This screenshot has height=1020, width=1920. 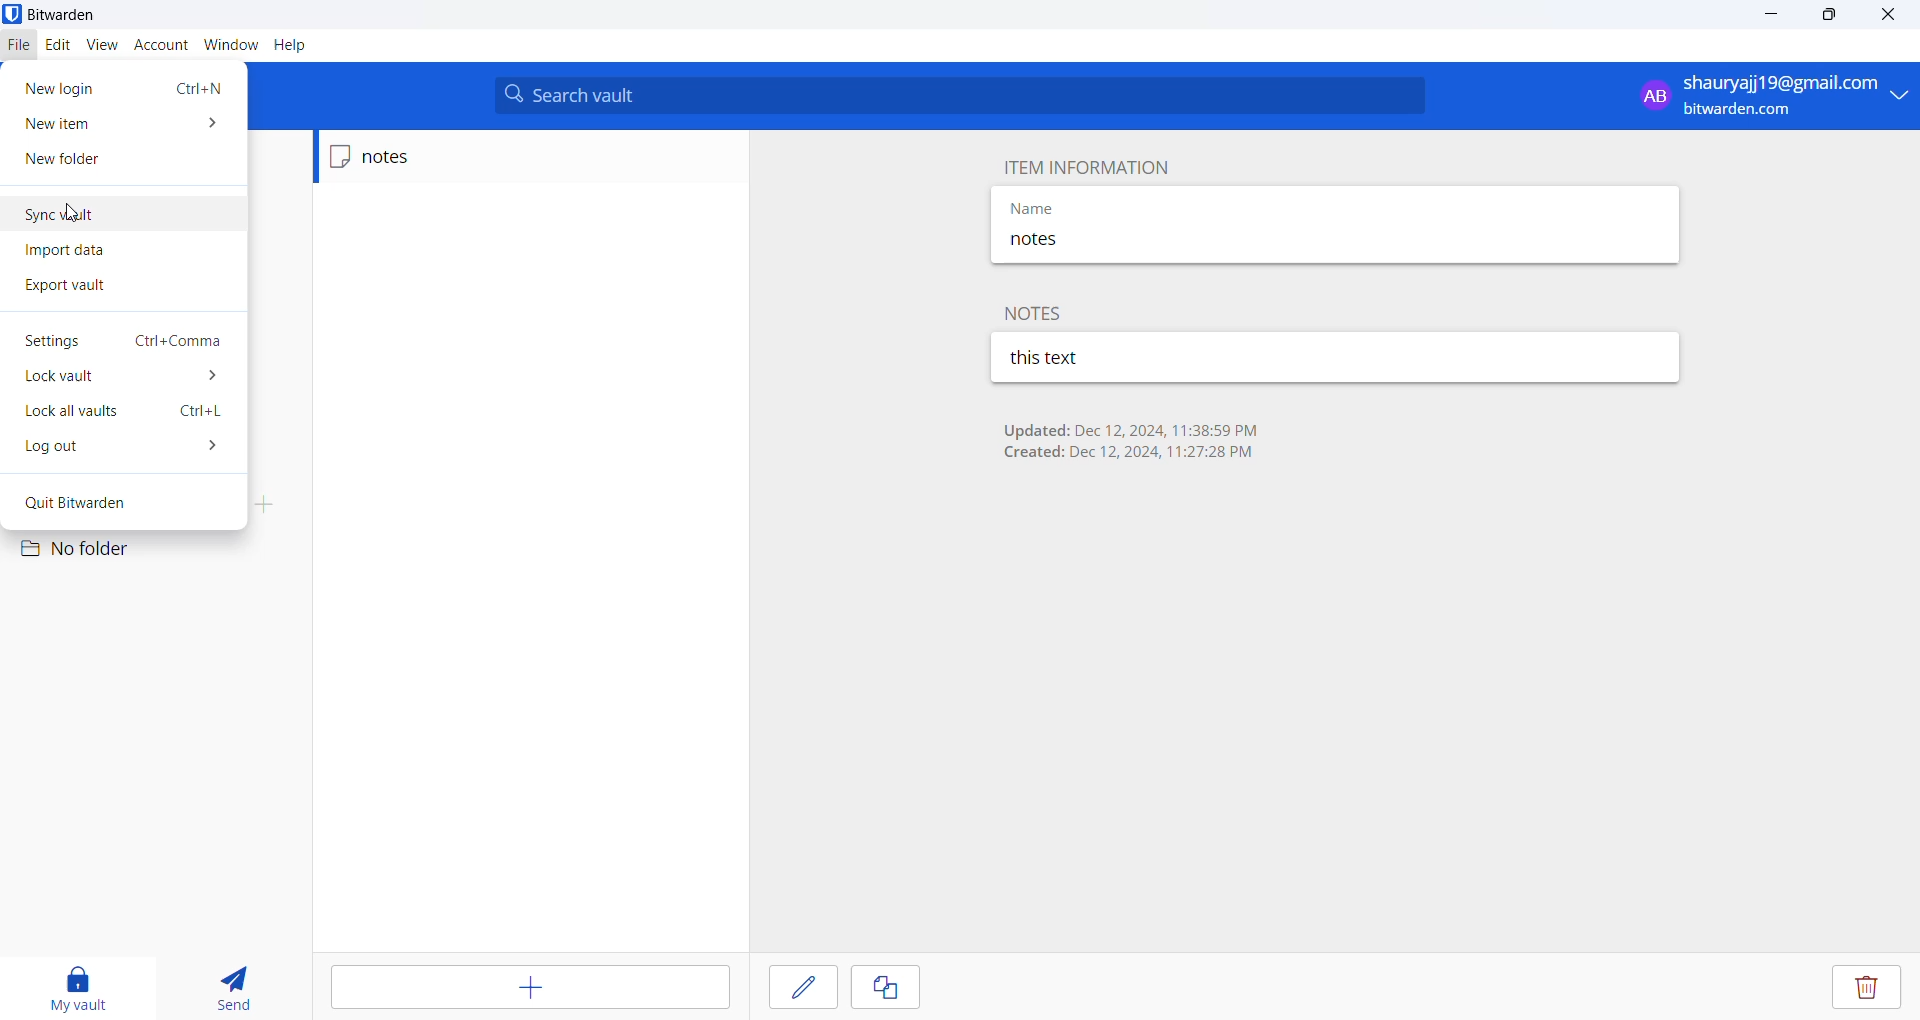 What do you see at coordinates (291, 47) in the screenshot?
I see `help` at bounding box center [291, 47].